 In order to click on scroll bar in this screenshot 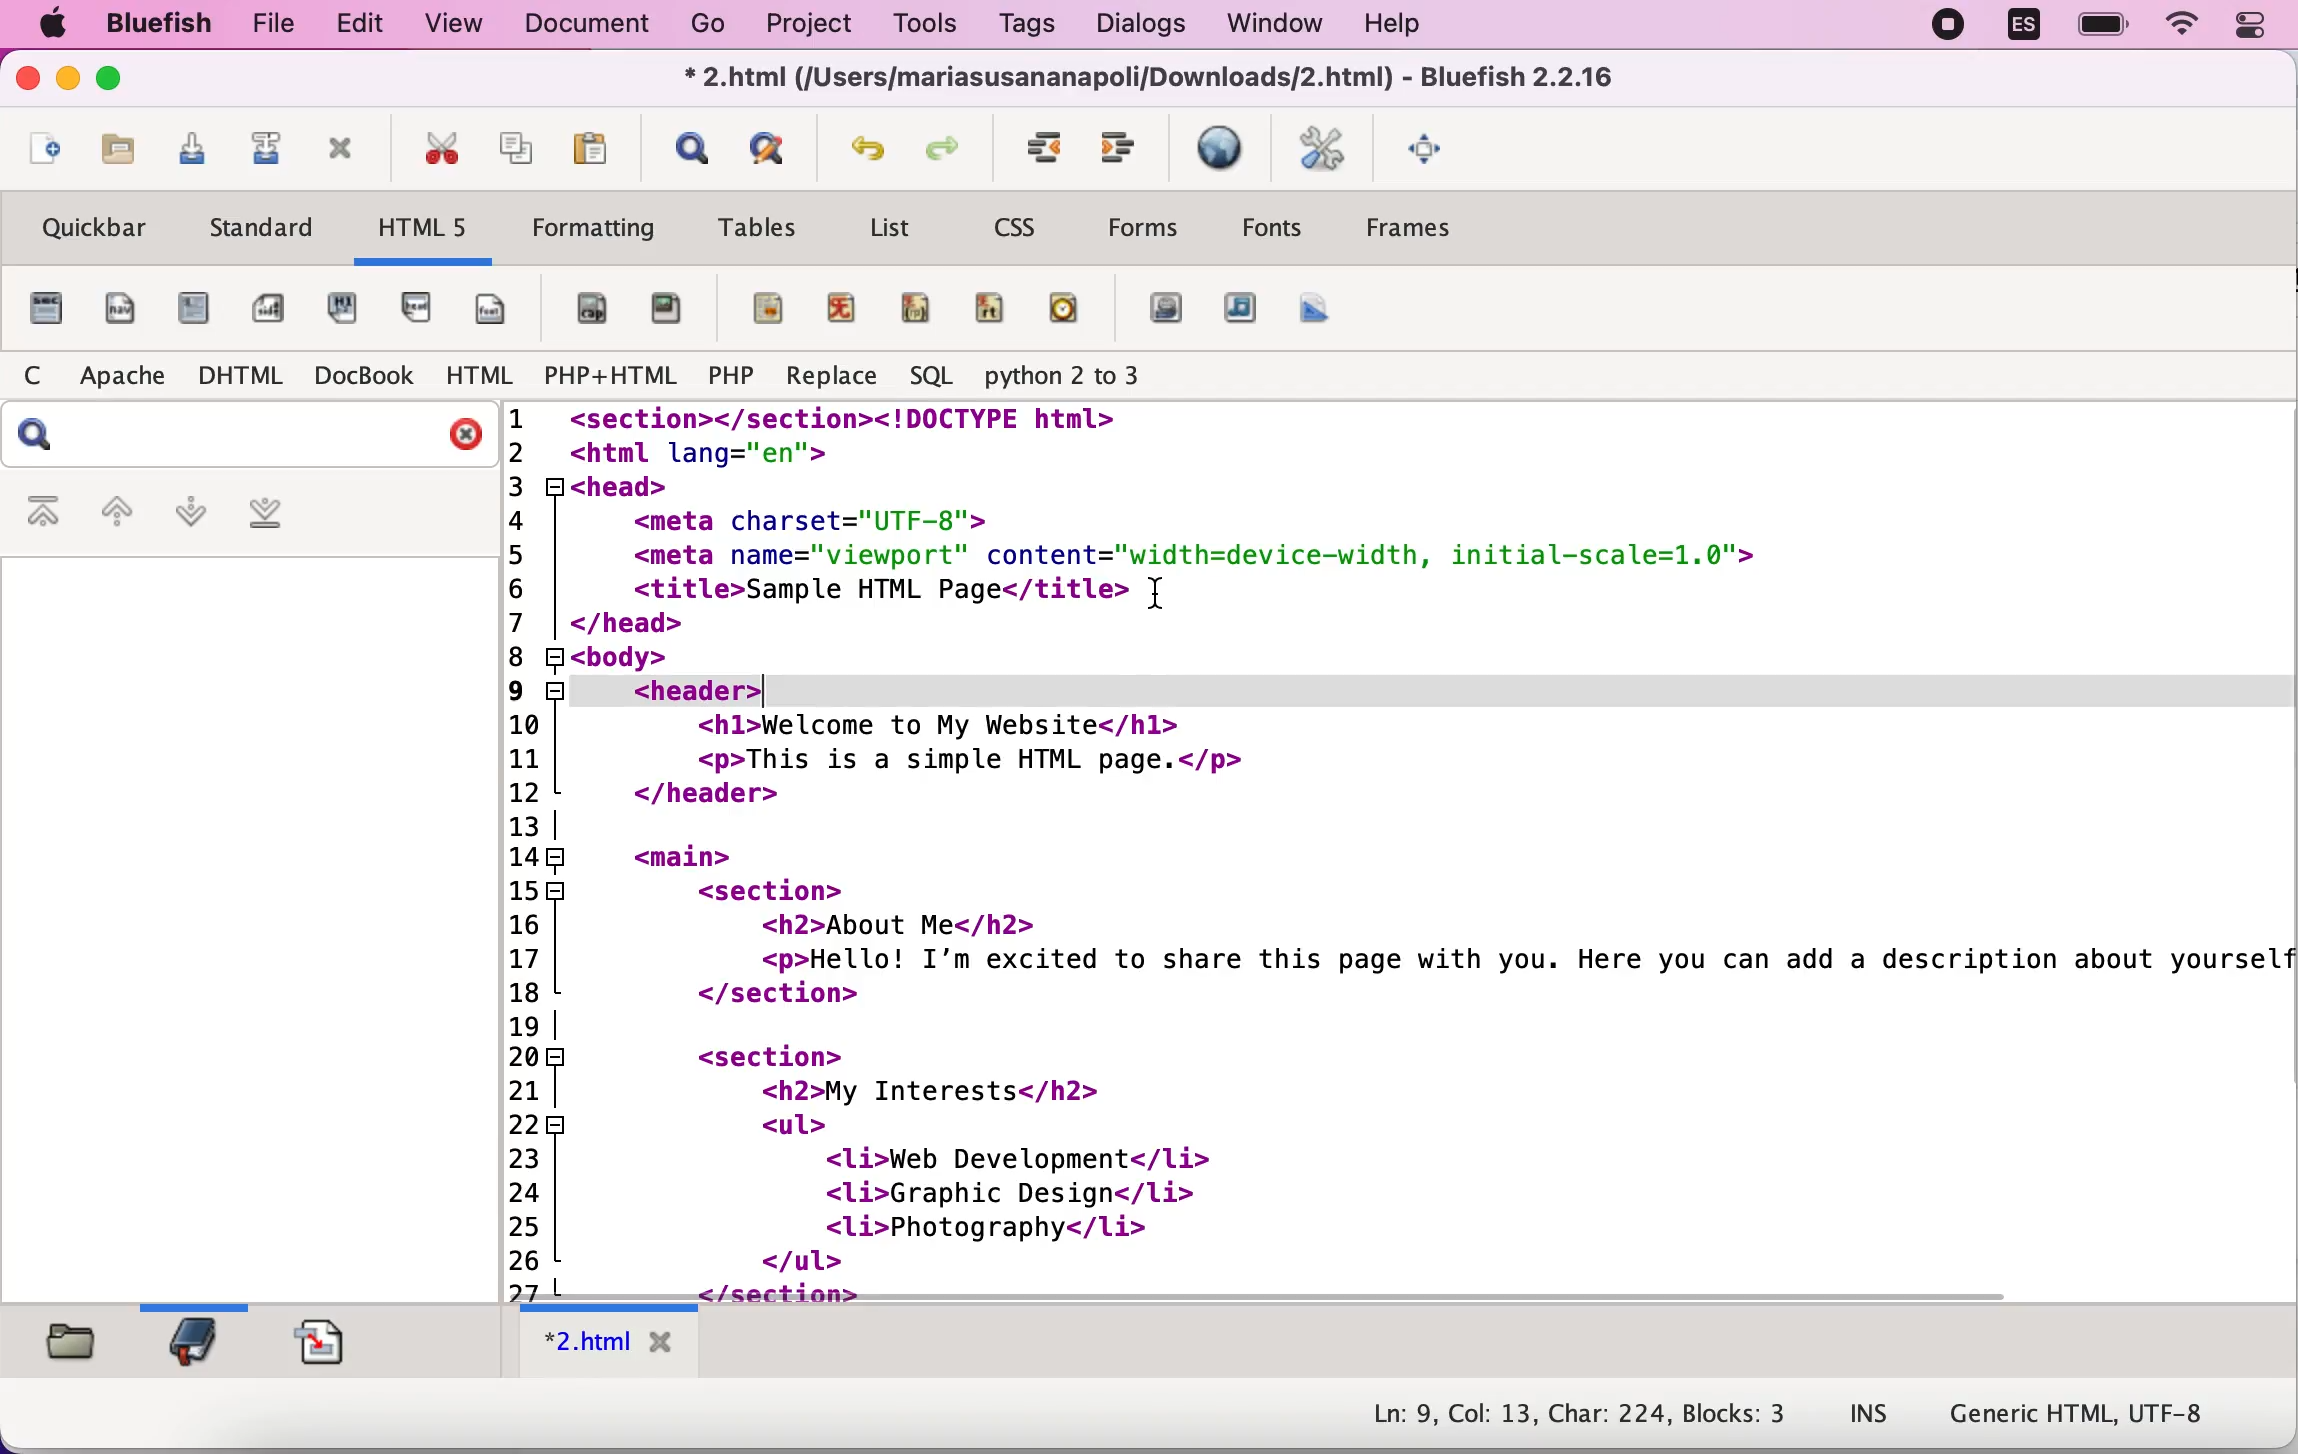, I will do `click(1257, 1294)`.